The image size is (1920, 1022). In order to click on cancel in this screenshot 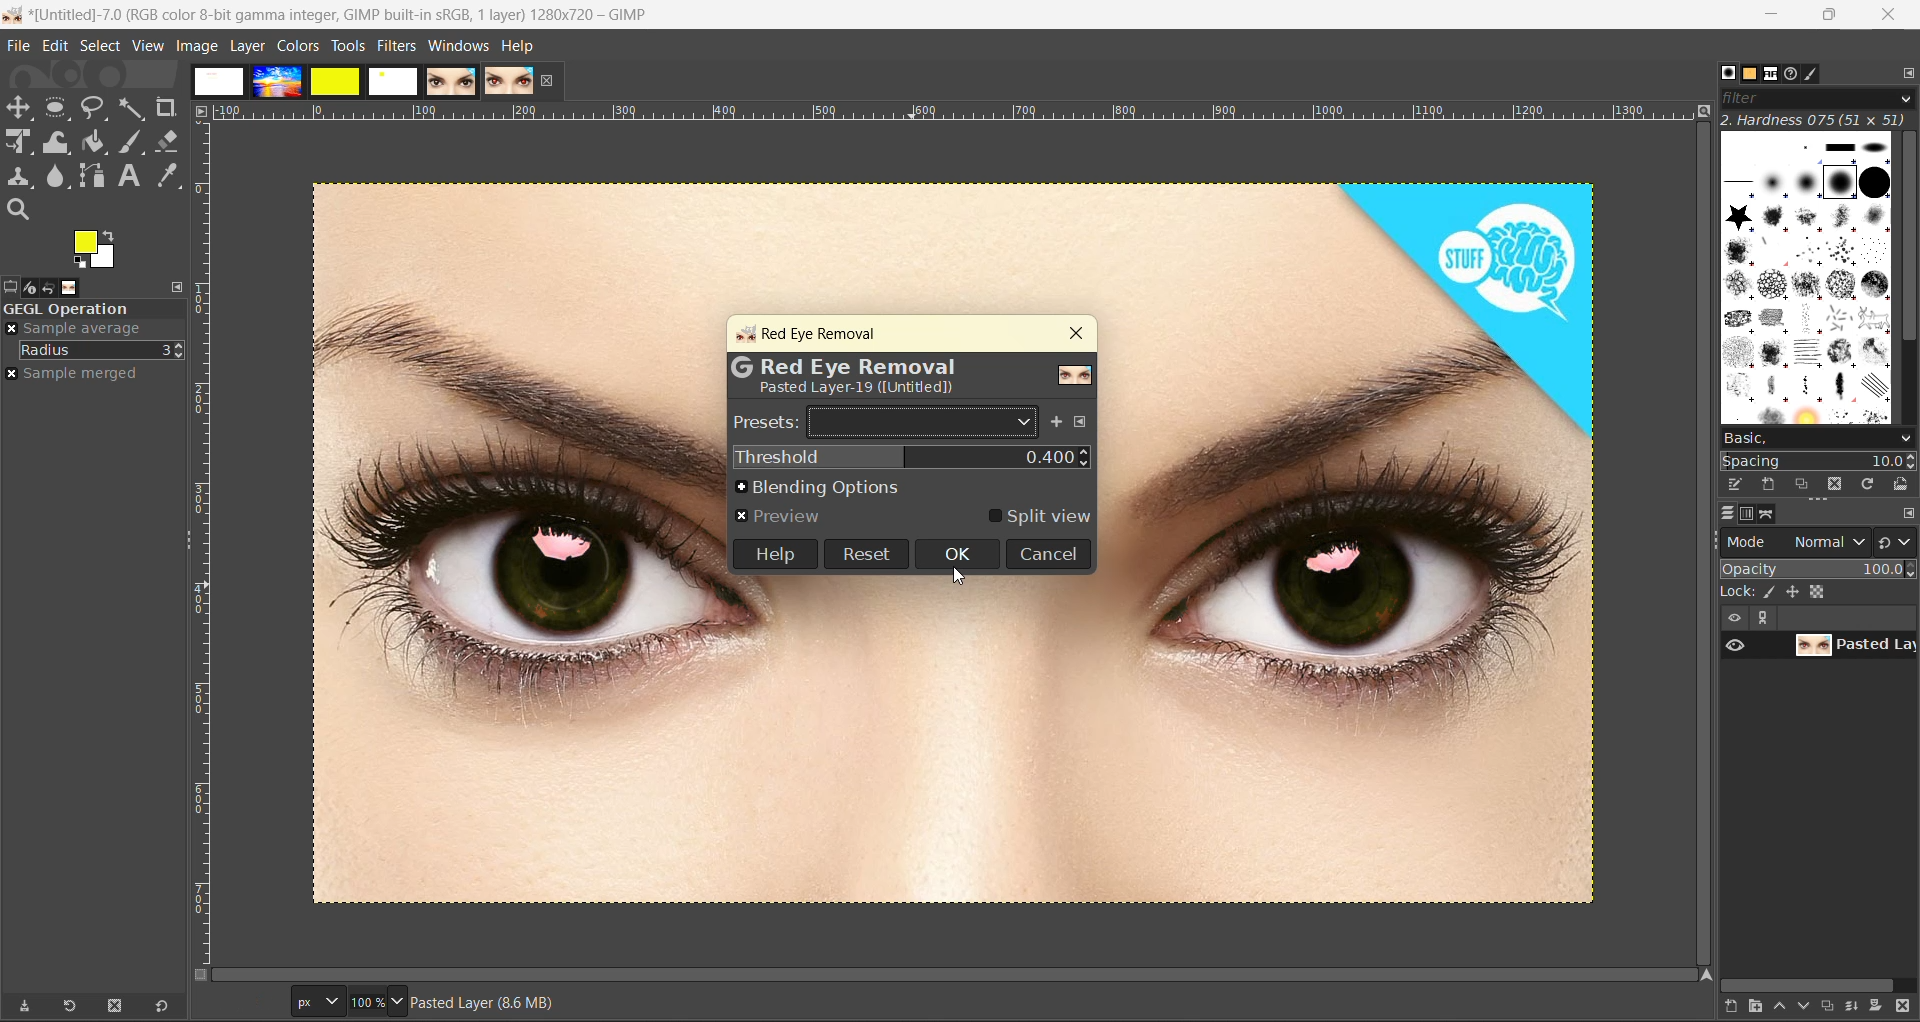, I will do `click(1051, 553)`.